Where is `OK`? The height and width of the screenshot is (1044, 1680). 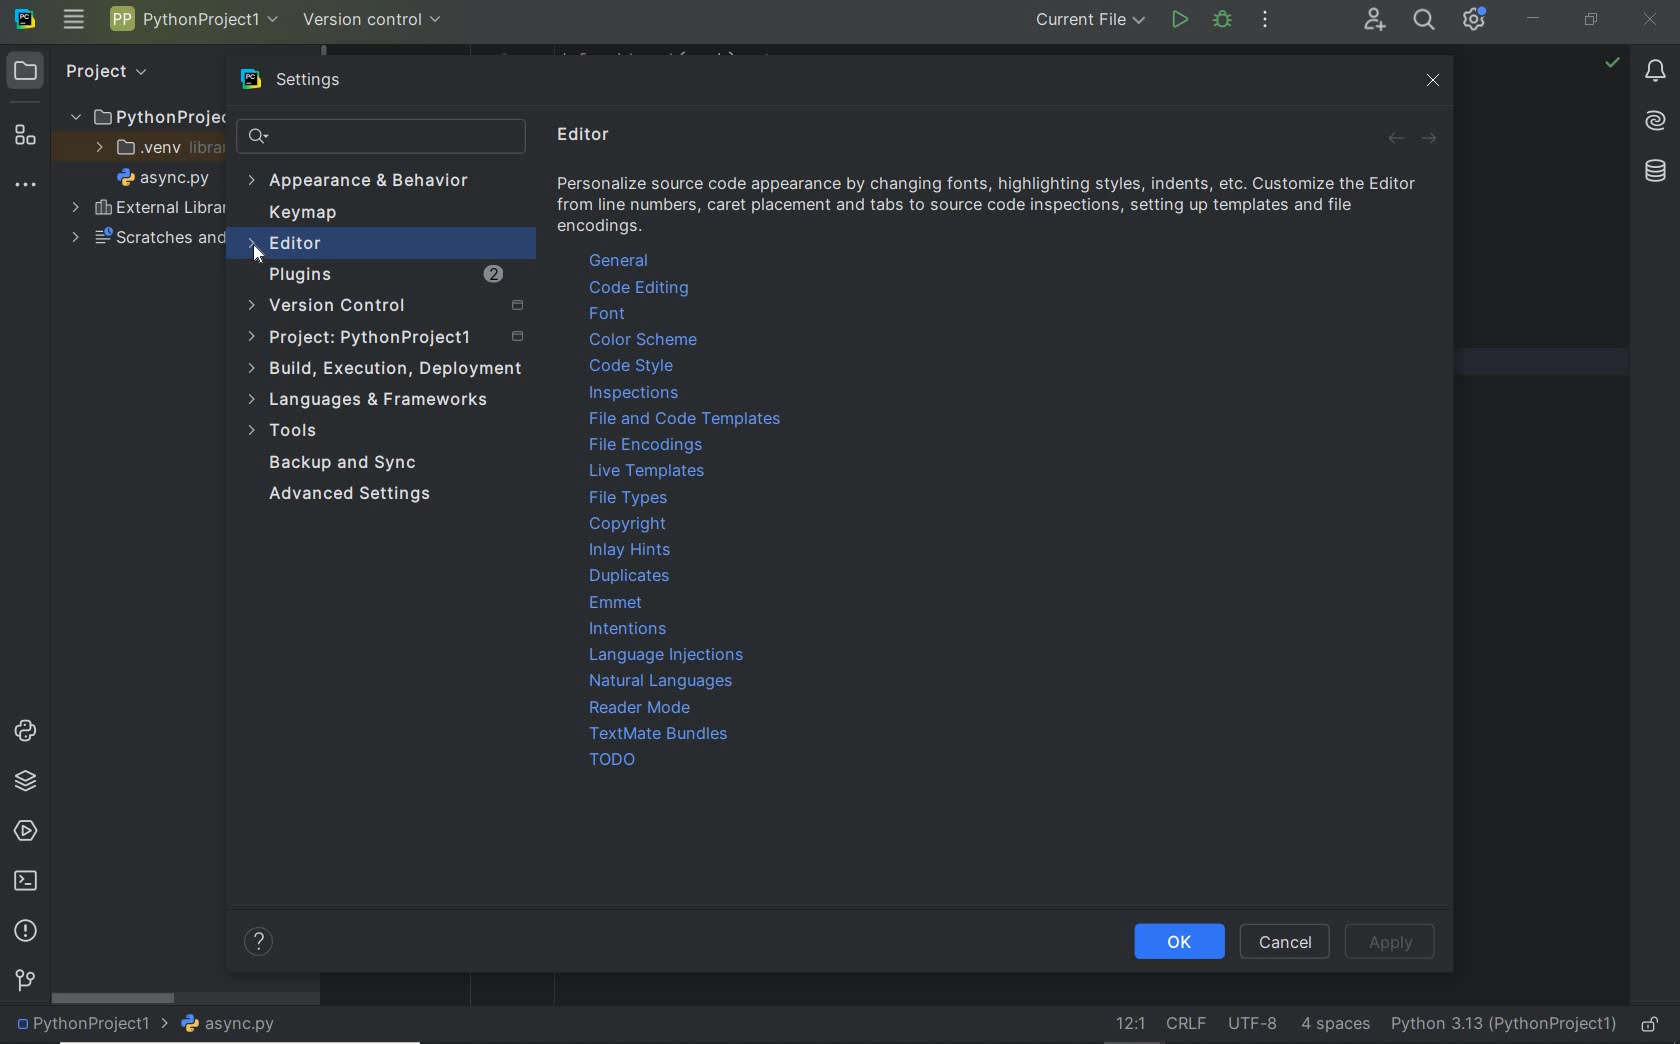 OK is located at coordinates (1179, 940).